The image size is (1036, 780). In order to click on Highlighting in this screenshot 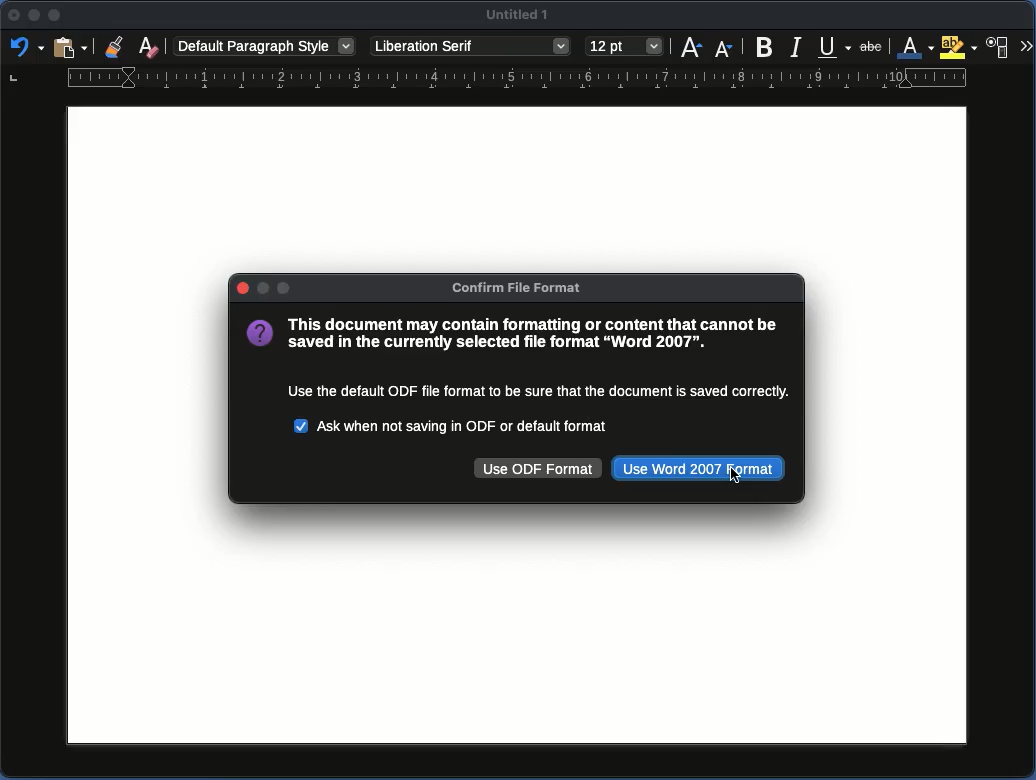, I will do `click(960, 47)`.